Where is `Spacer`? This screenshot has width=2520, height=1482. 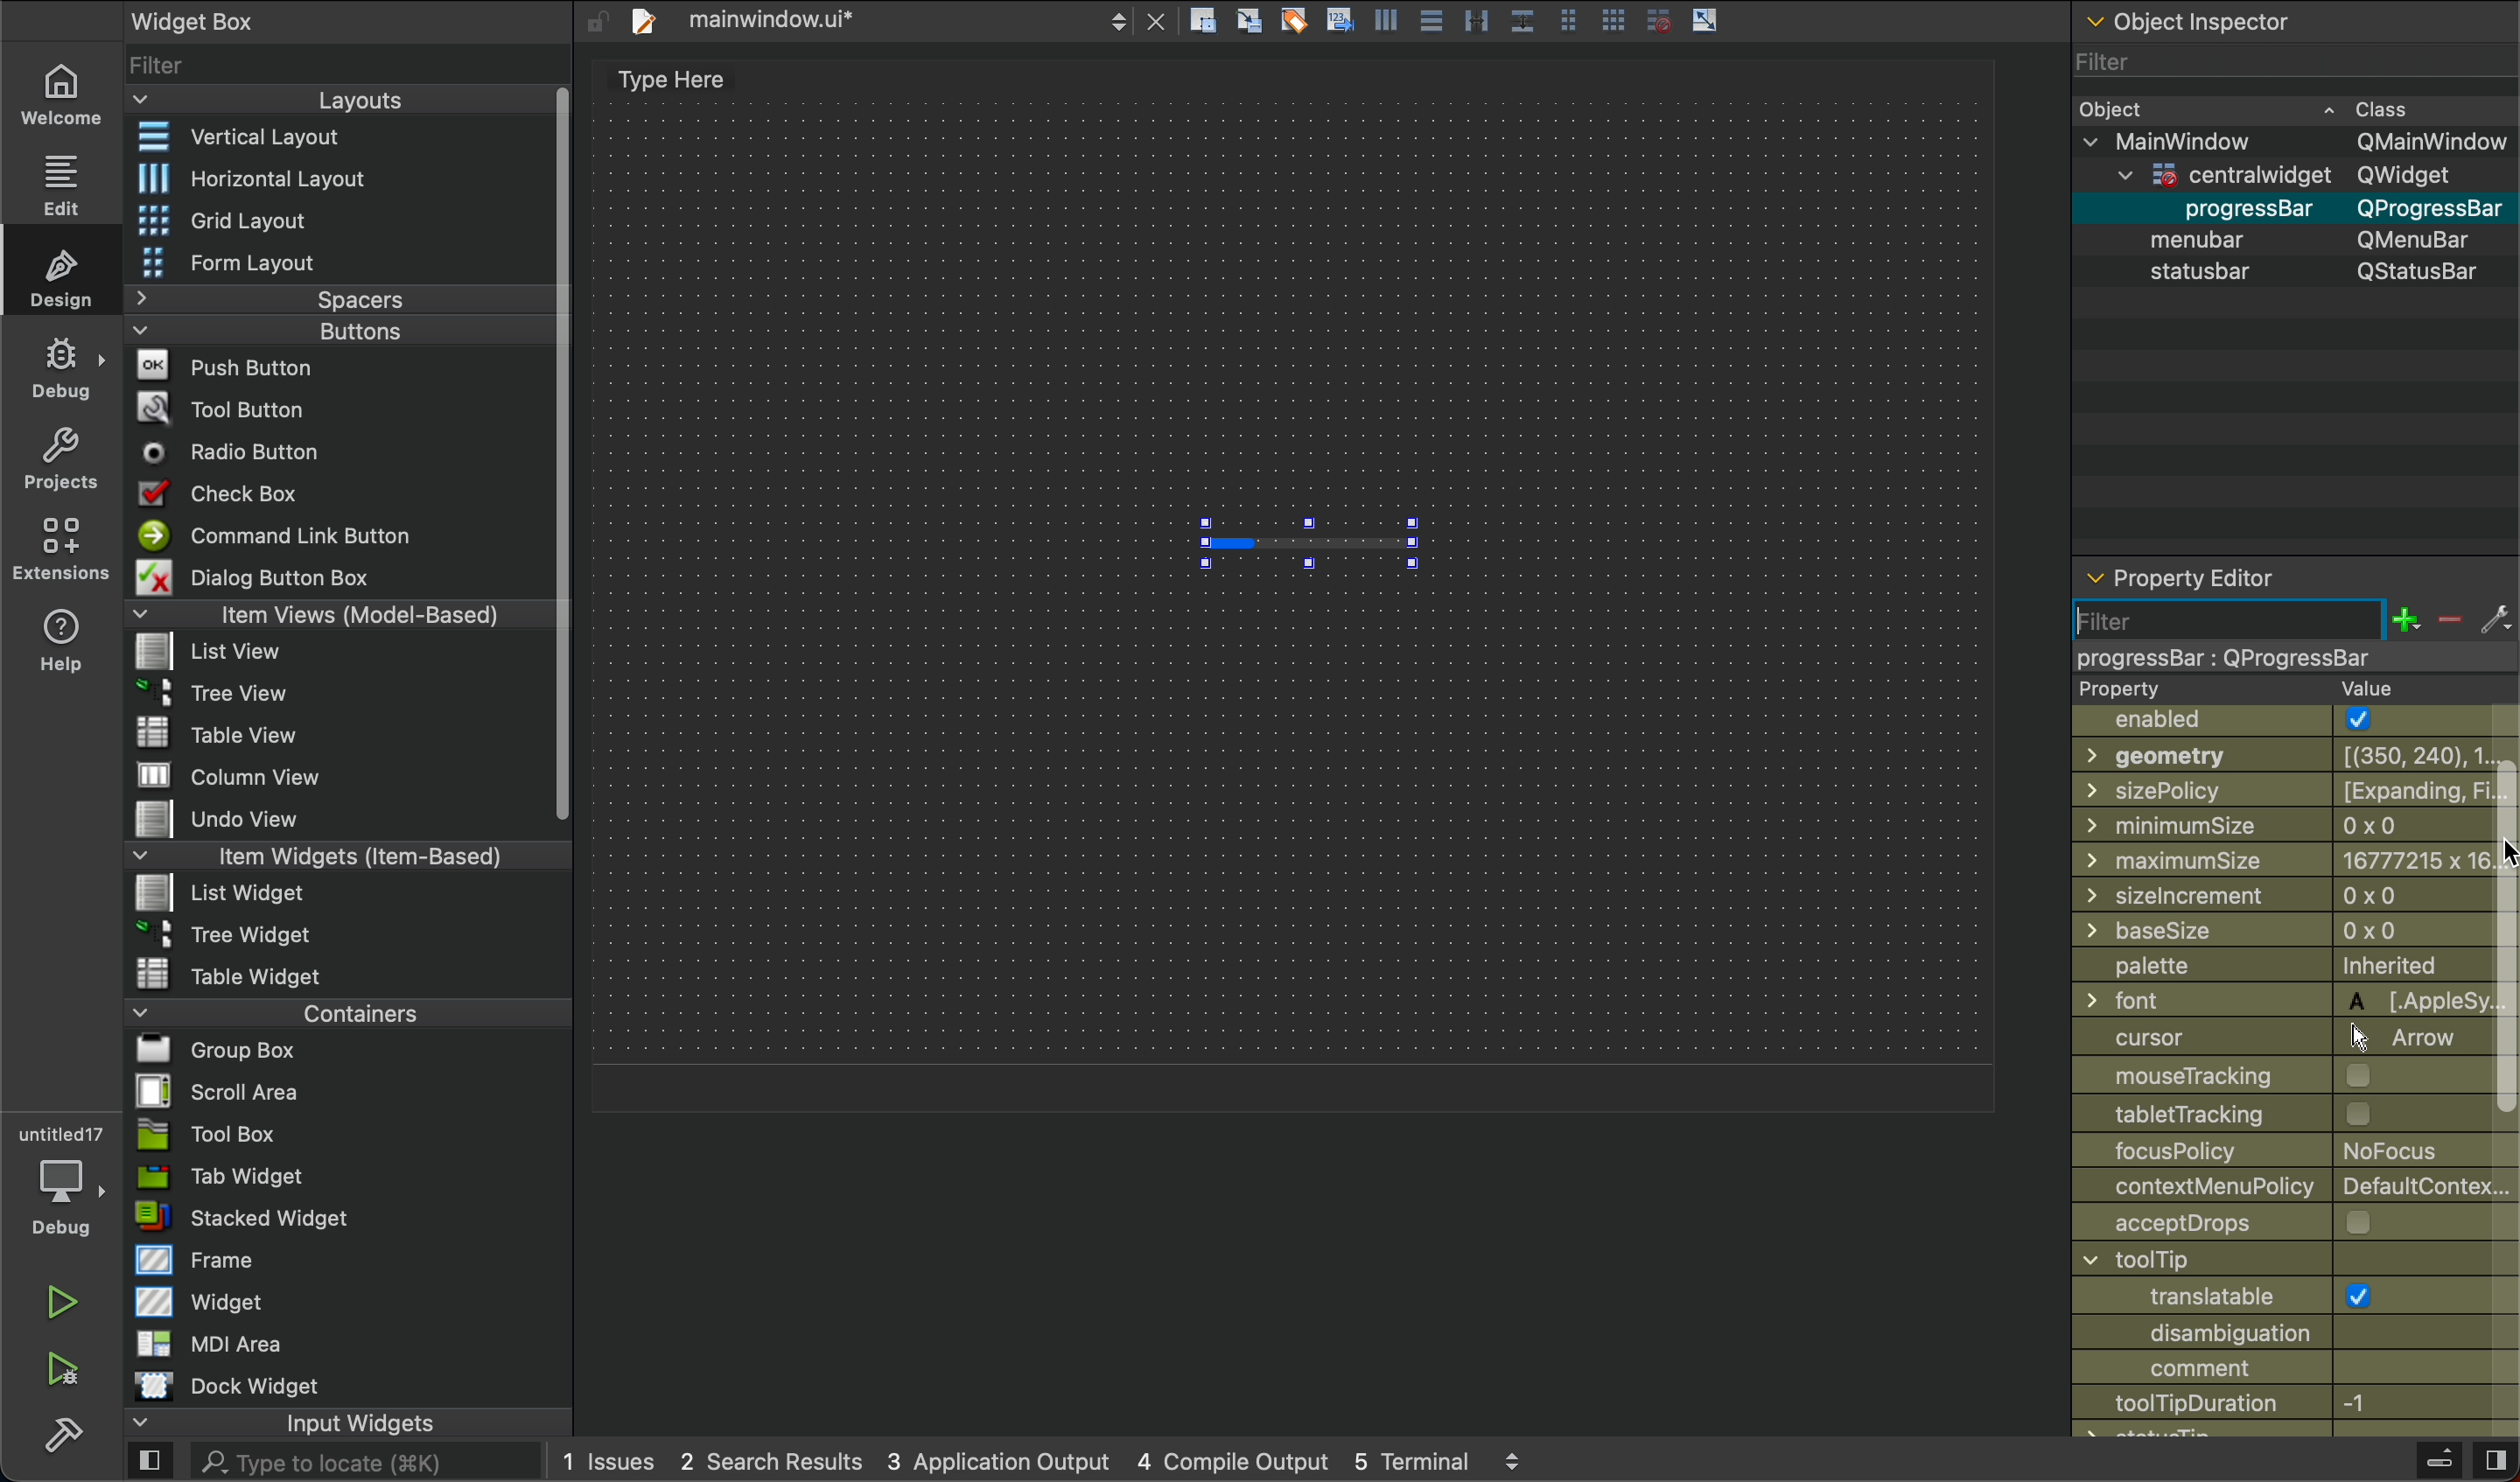
Spacer is located at coordinates (312, 299).